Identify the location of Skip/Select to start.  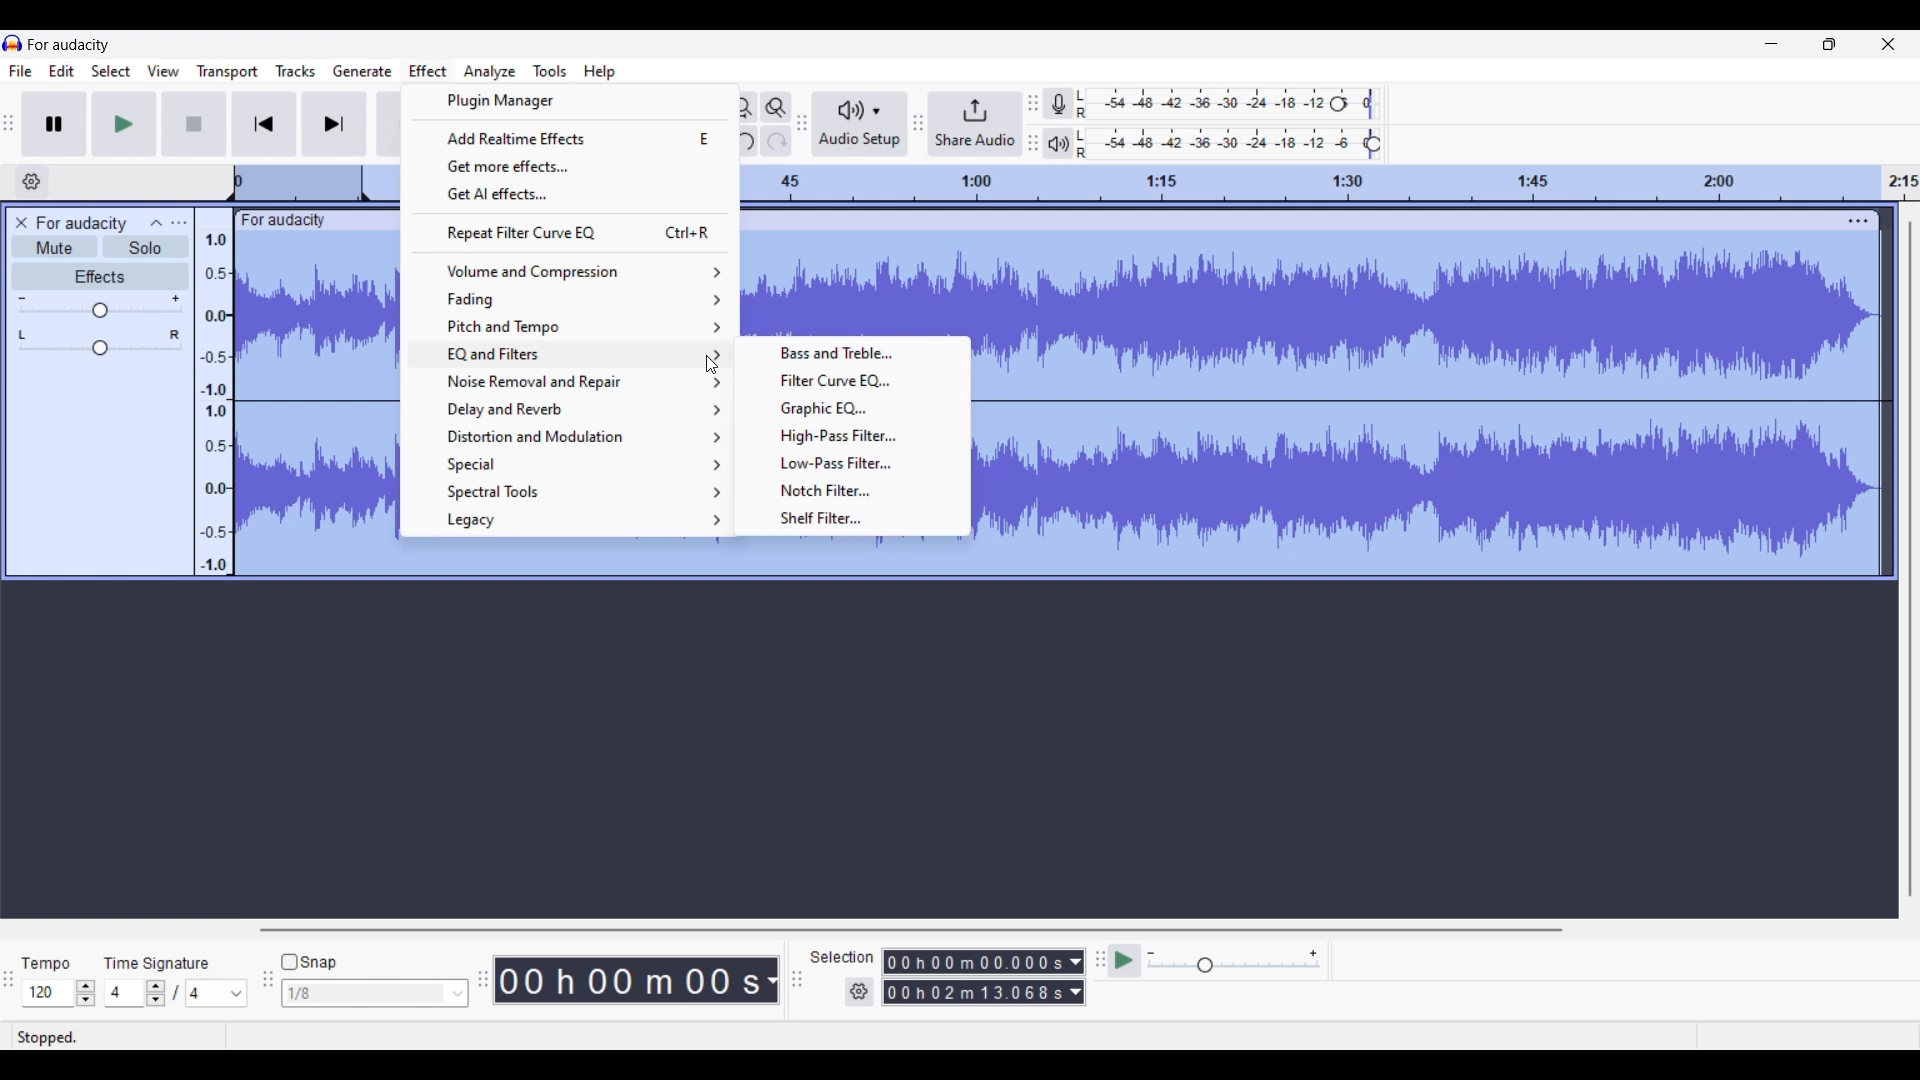
(264, 124).